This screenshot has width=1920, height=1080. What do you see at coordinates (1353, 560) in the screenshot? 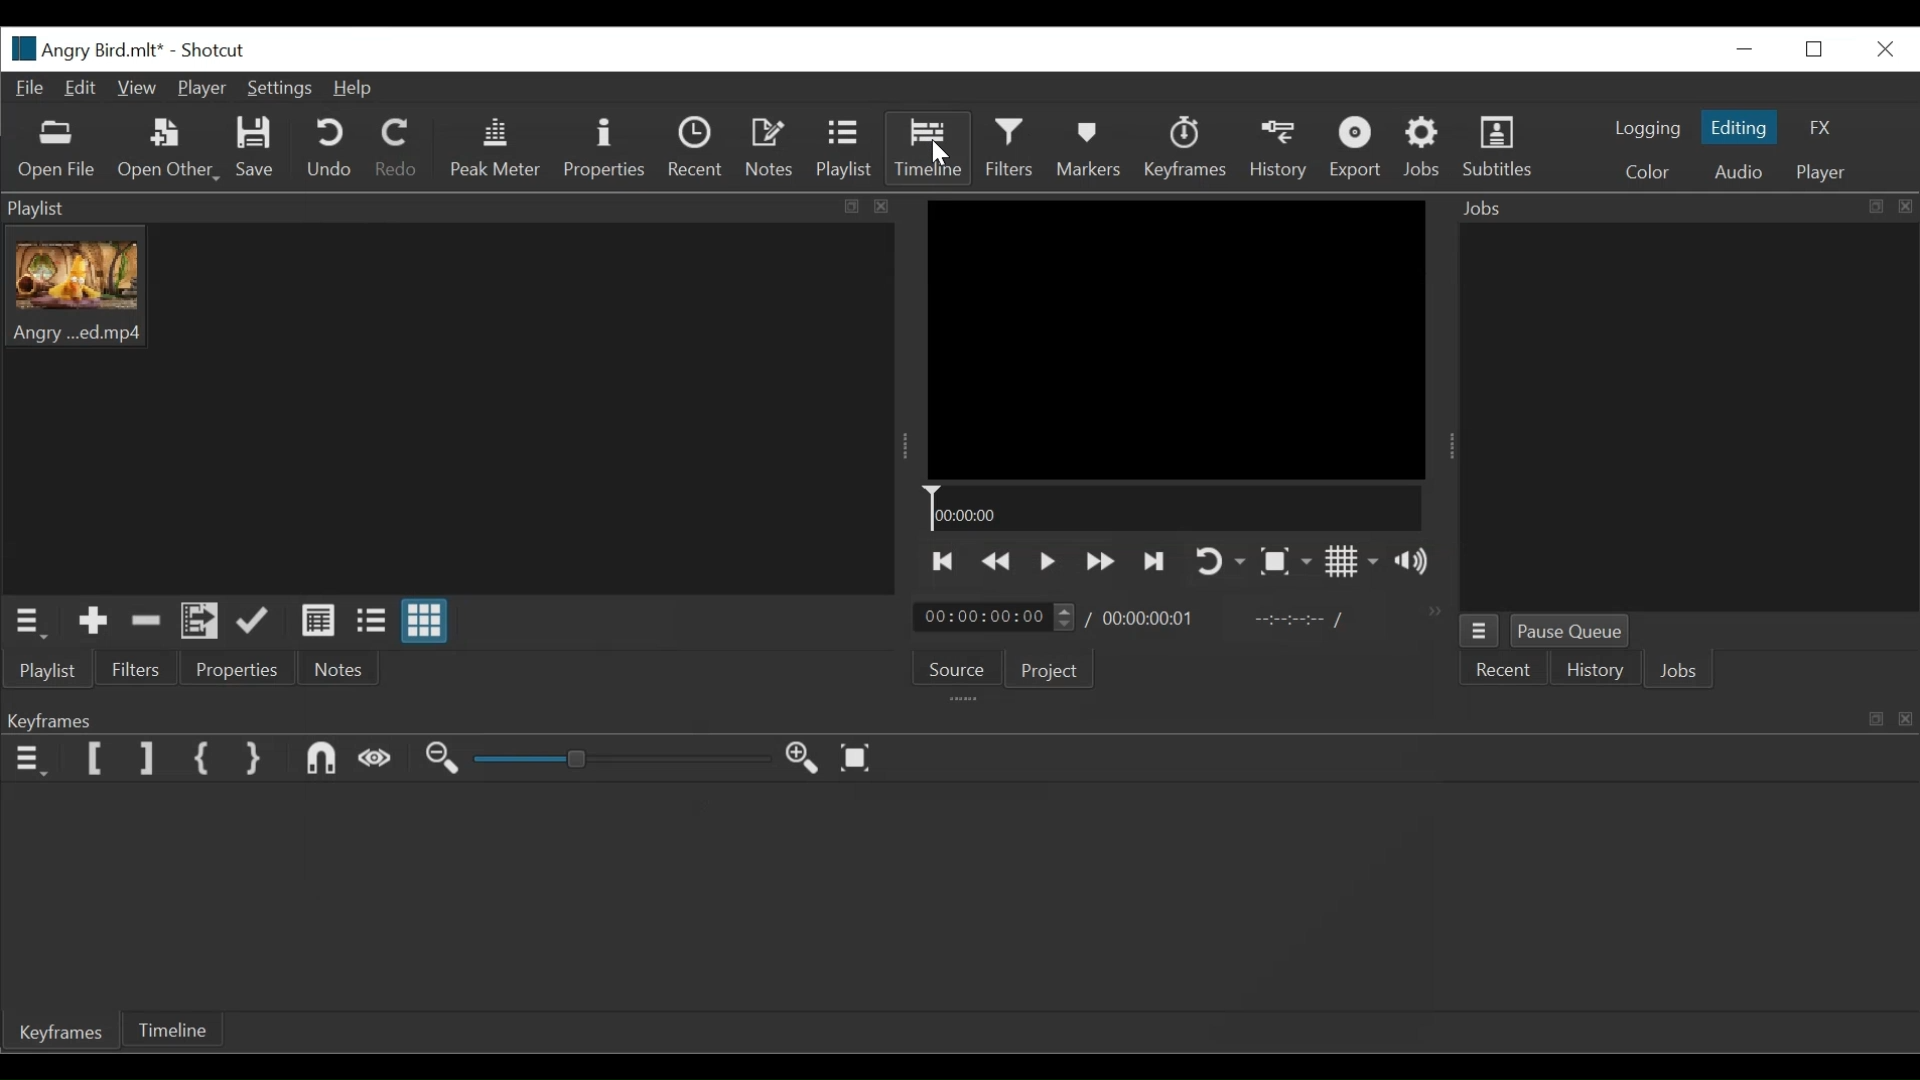
I see `Toggle display grid on player` at bounding box center [1353, 560].